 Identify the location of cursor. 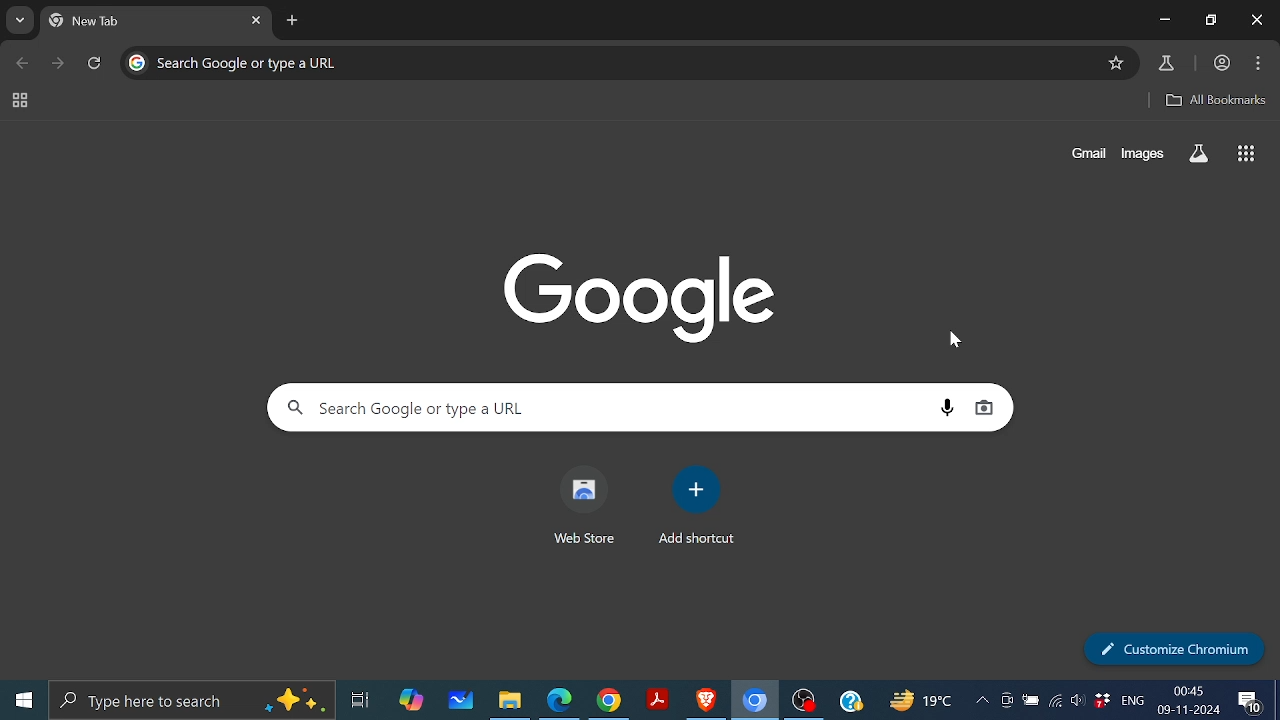
(954, 339).